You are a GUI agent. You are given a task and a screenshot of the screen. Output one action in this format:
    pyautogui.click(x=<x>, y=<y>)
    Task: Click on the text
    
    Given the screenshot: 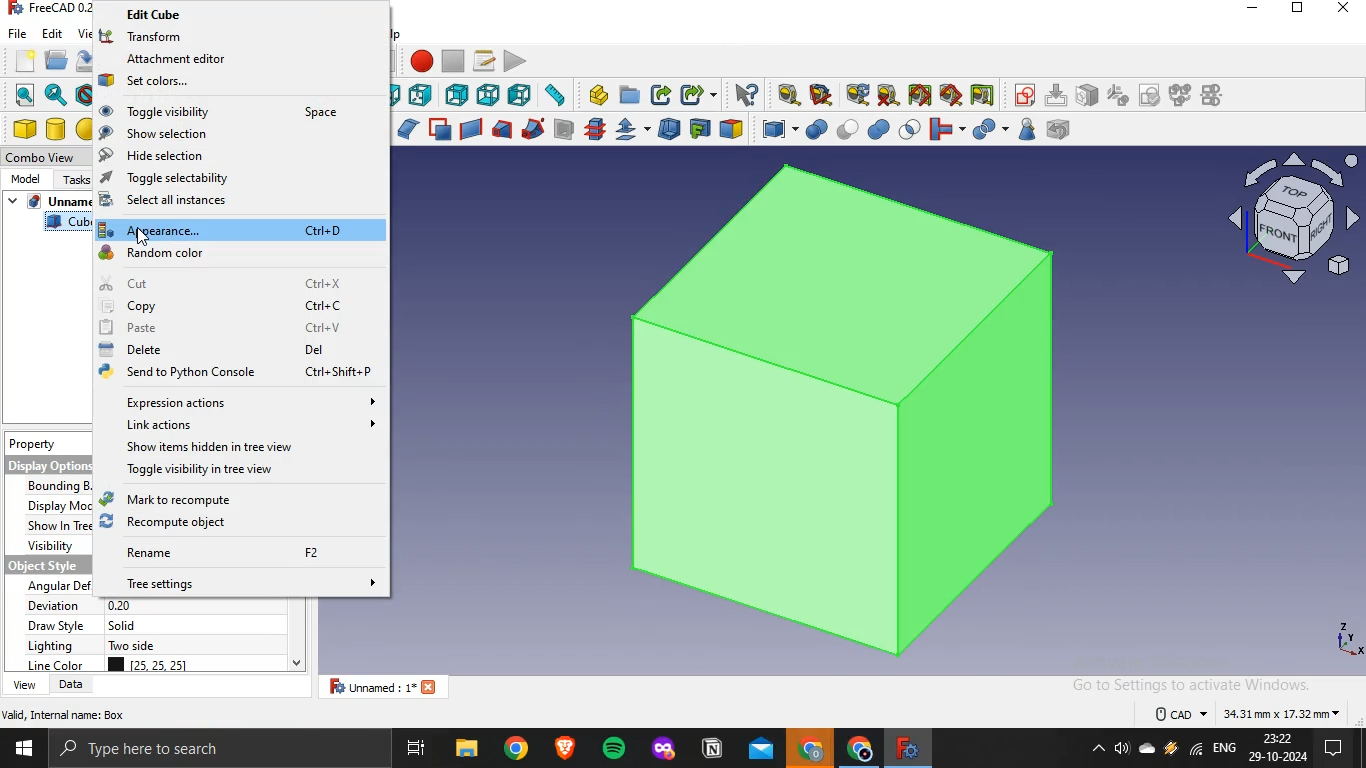 What is the action you would take?
    pyautogui.click(x=155, y=636)
    